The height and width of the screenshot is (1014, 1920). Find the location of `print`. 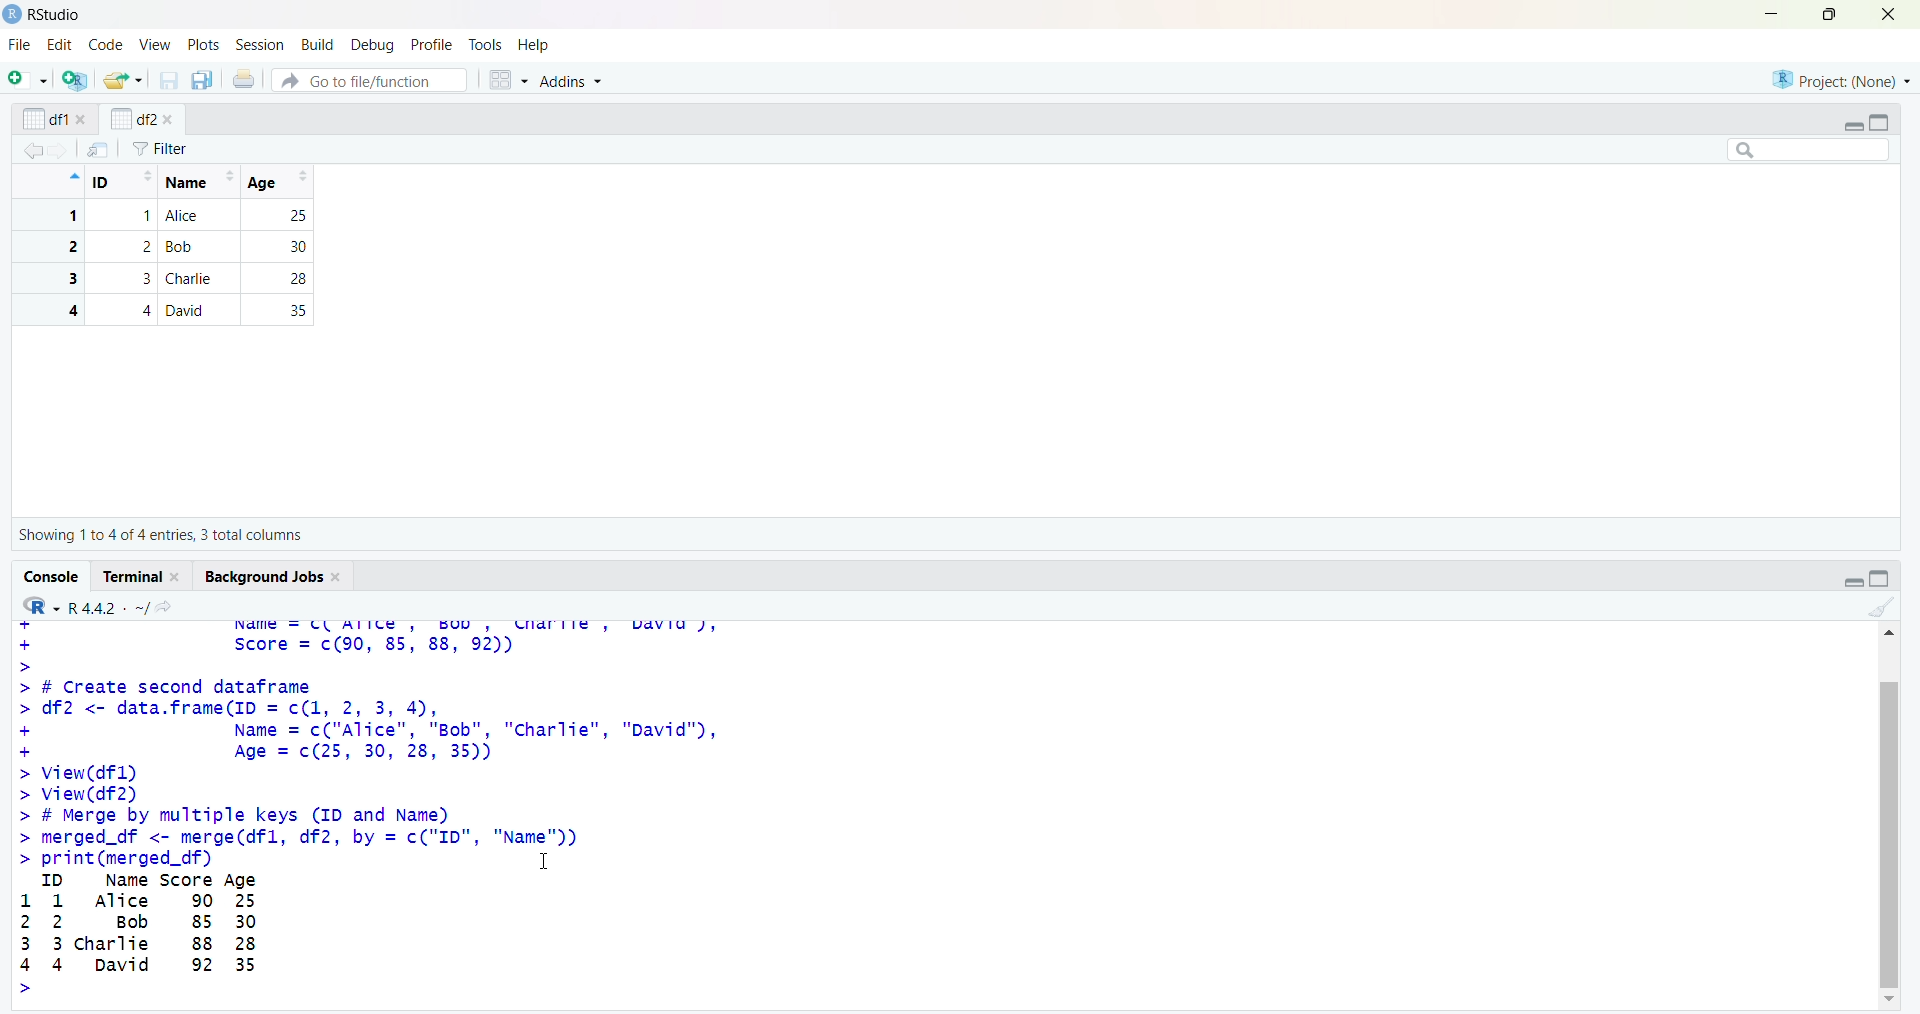

print is located at coordinates (245, 78).